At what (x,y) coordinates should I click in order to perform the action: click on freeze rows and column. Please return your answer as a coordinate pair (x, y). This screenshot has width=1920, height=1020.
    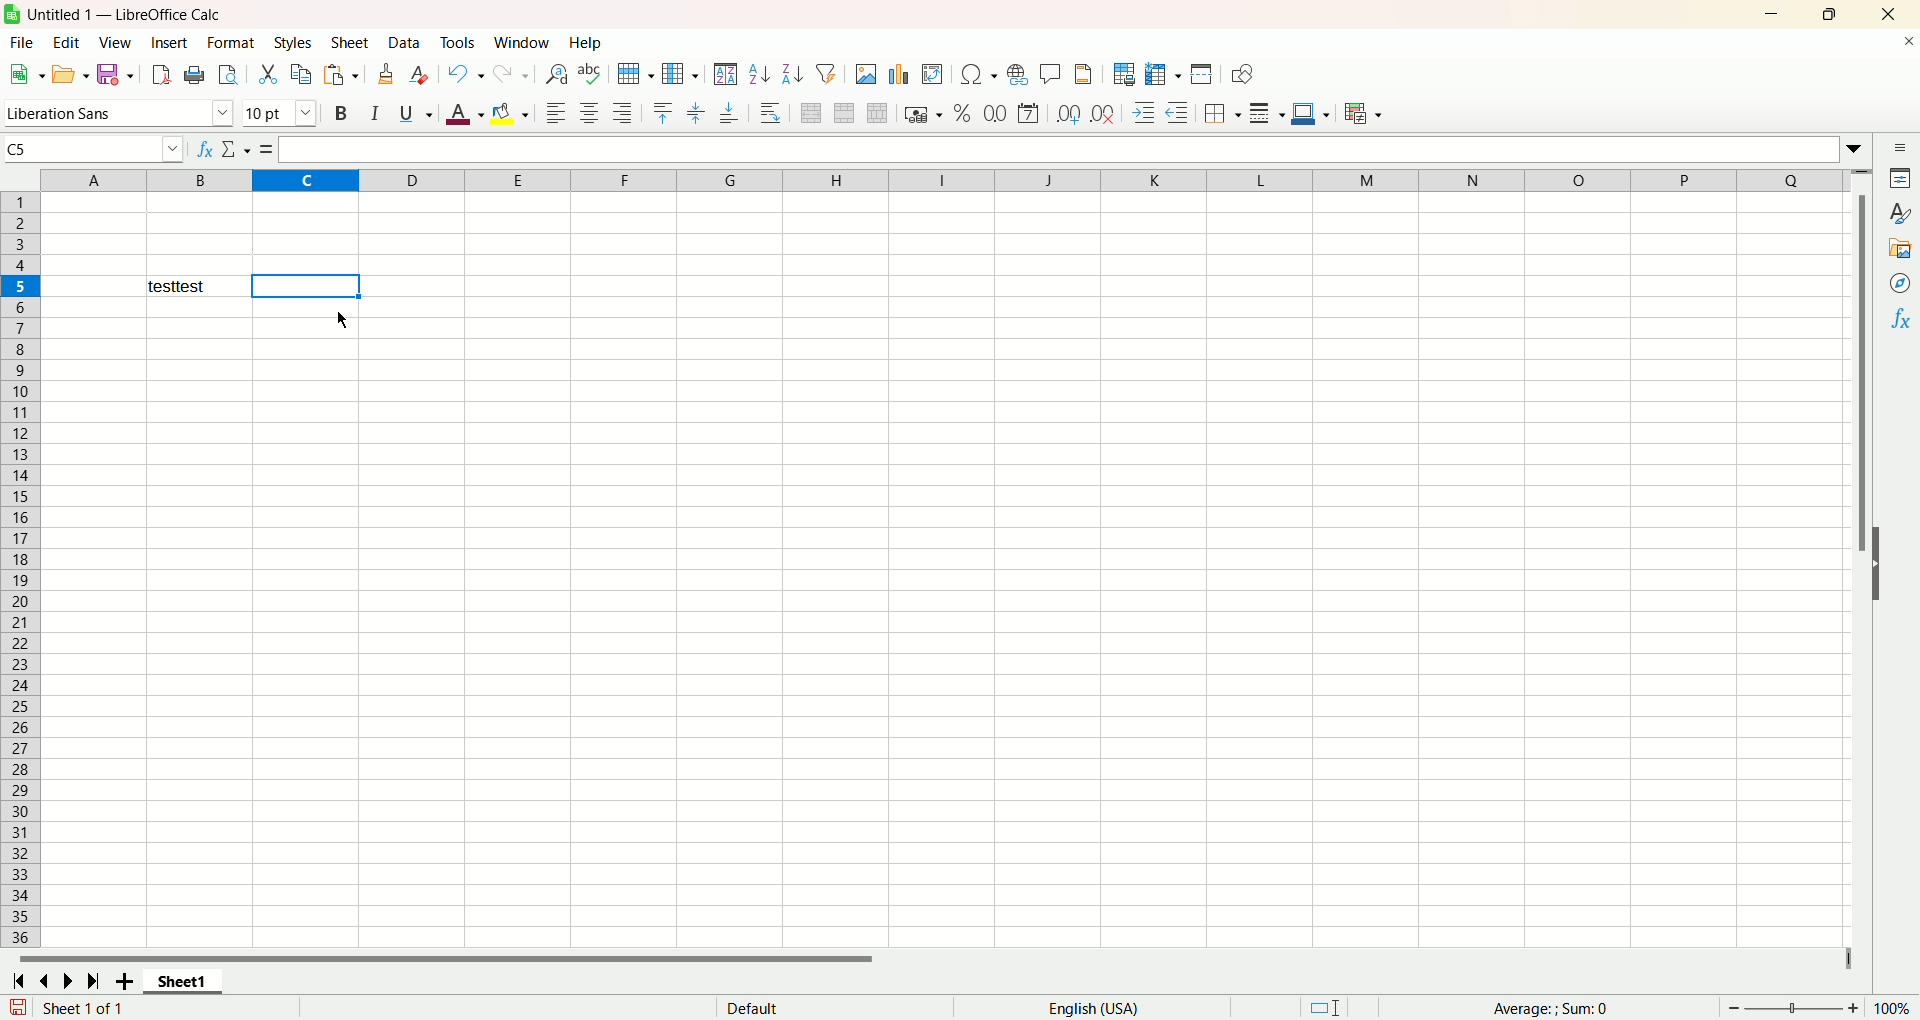
    Looking at the image, I should click on (1162, 75).